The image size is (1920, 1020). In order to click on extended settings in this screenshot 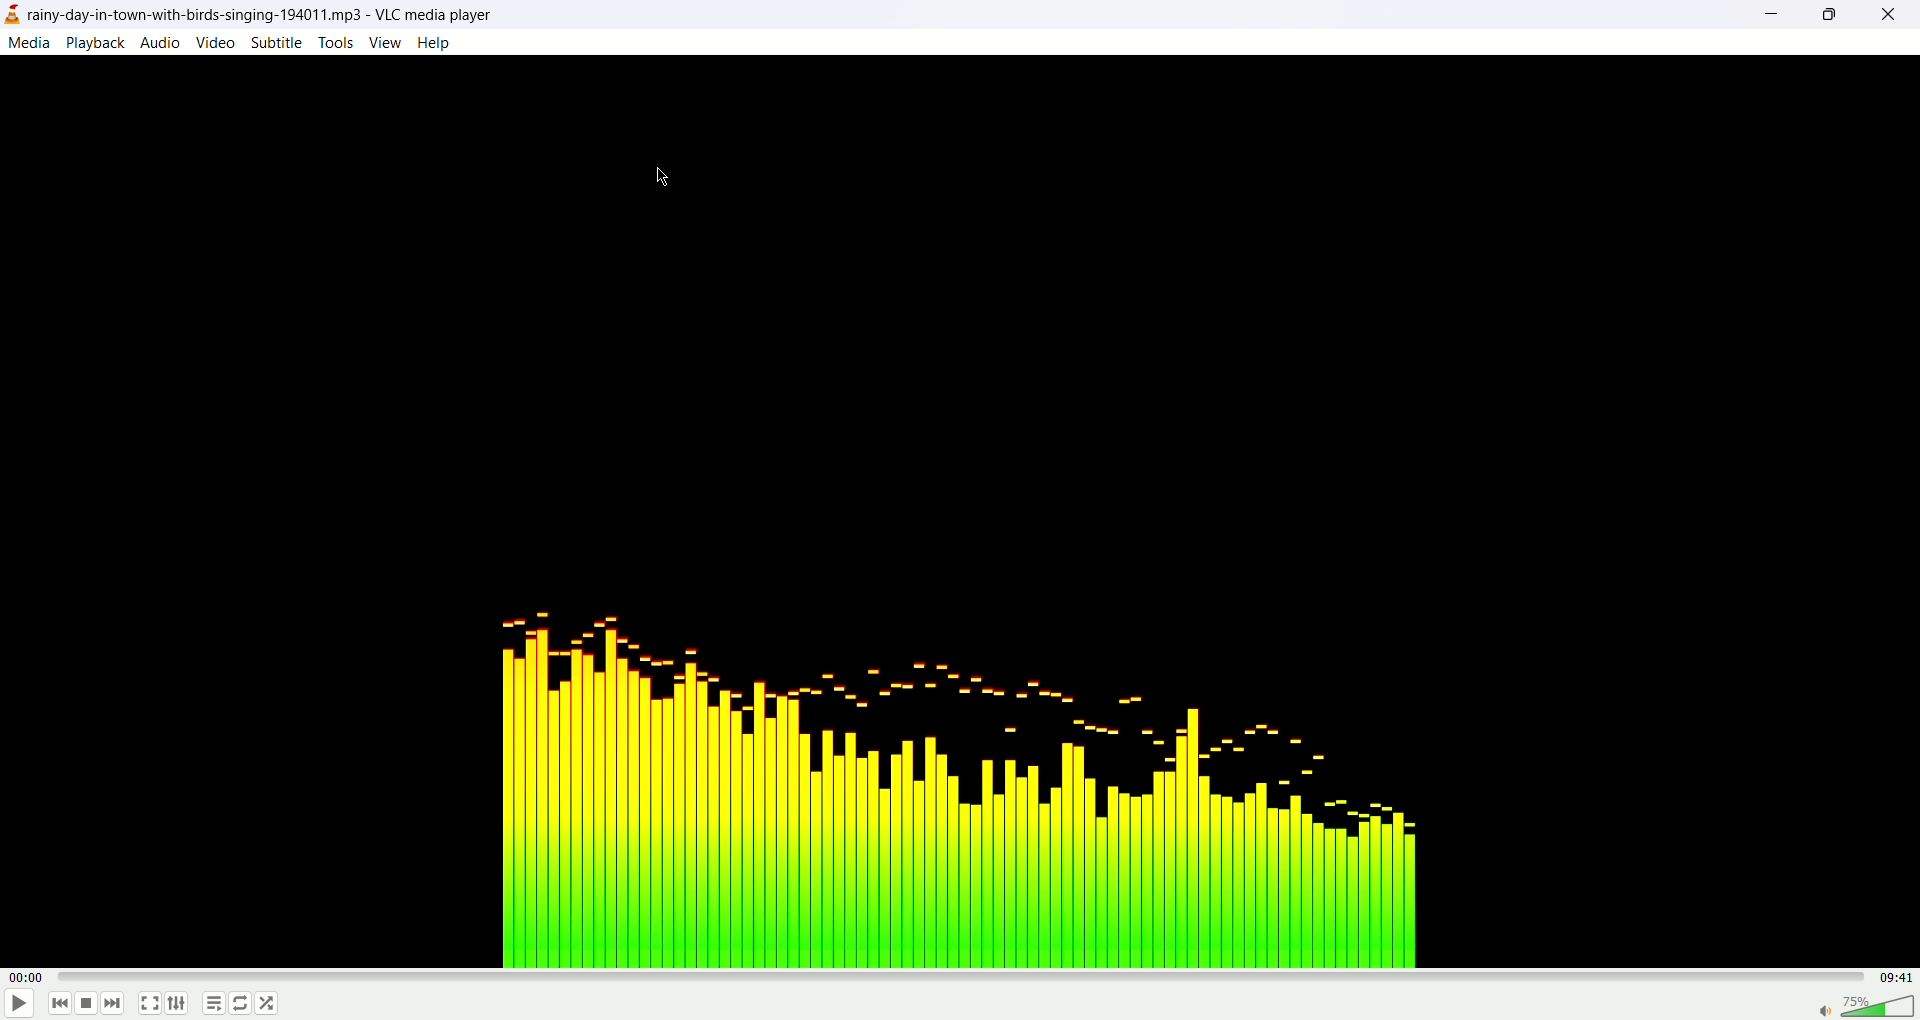, I will do `click(178, 1005)`.